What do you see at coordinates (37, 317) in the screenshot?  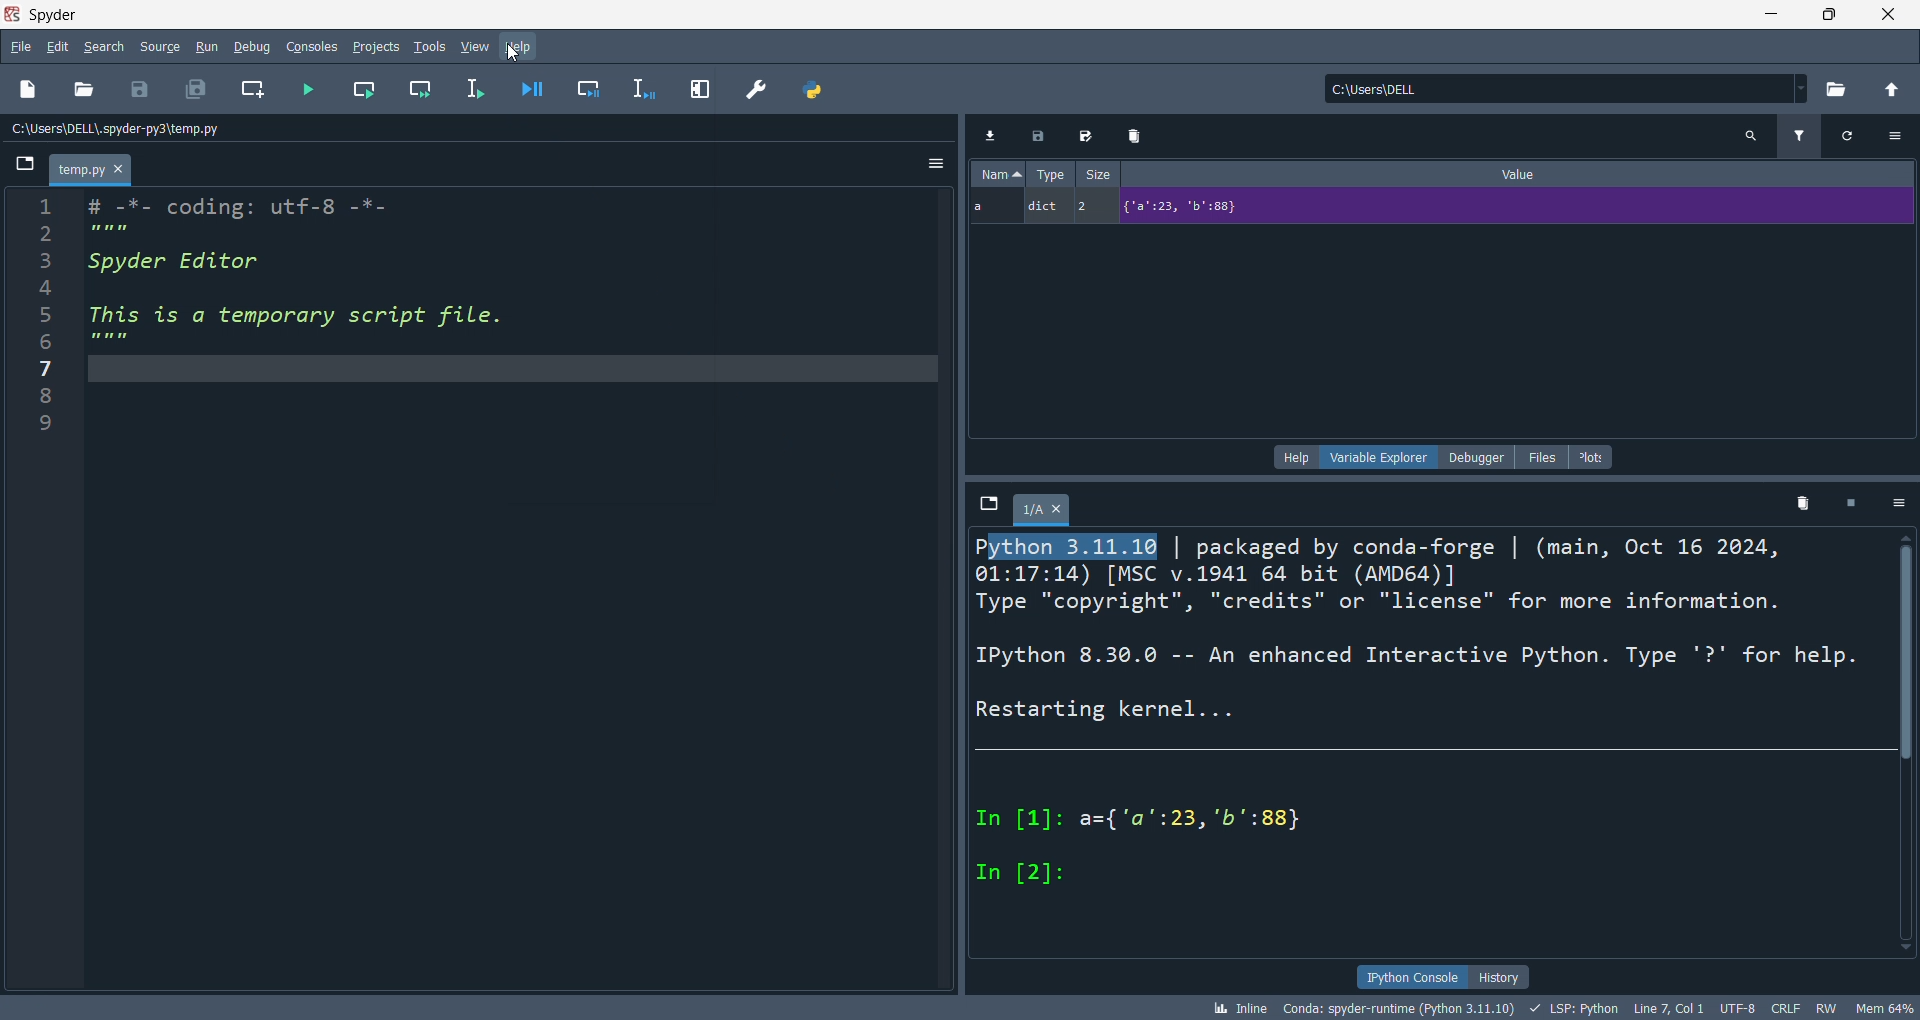 I see `Number line` at bounding box center [37, 317].